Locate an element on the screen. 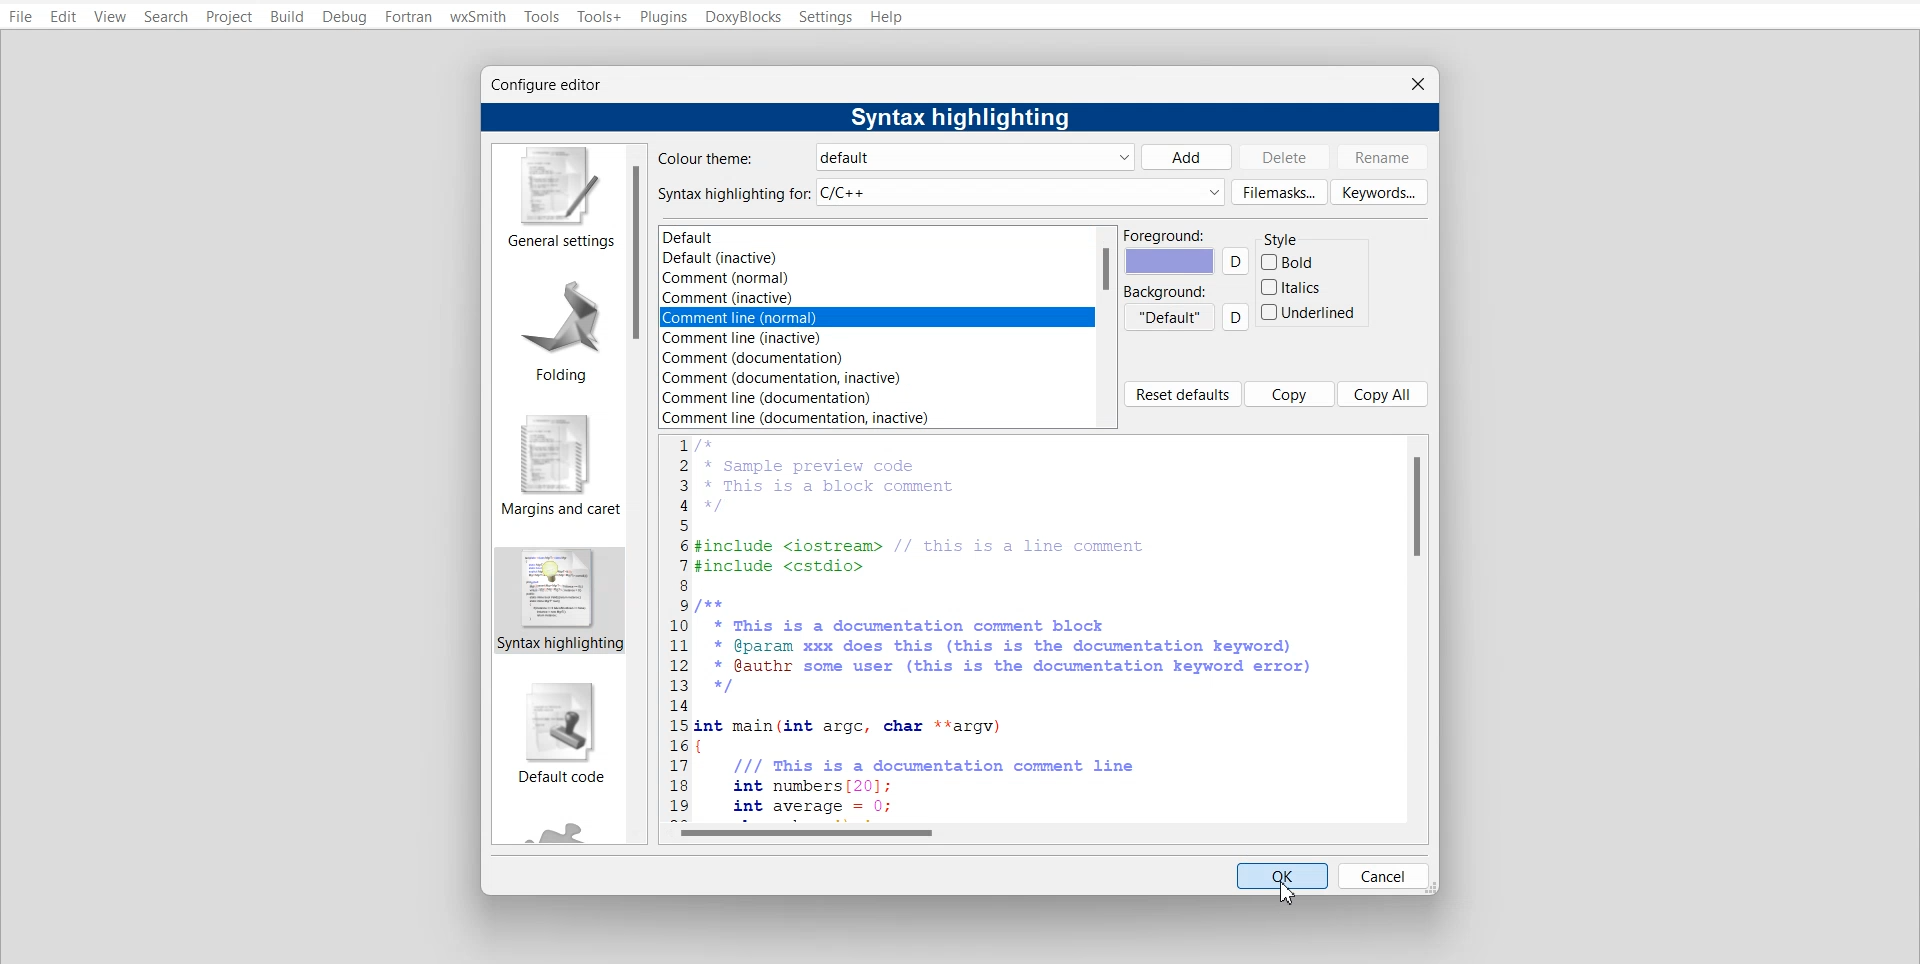 The width and height of the screenshot is (1920, 964). | Comment (documentation) is located at coordinates (768, 358).